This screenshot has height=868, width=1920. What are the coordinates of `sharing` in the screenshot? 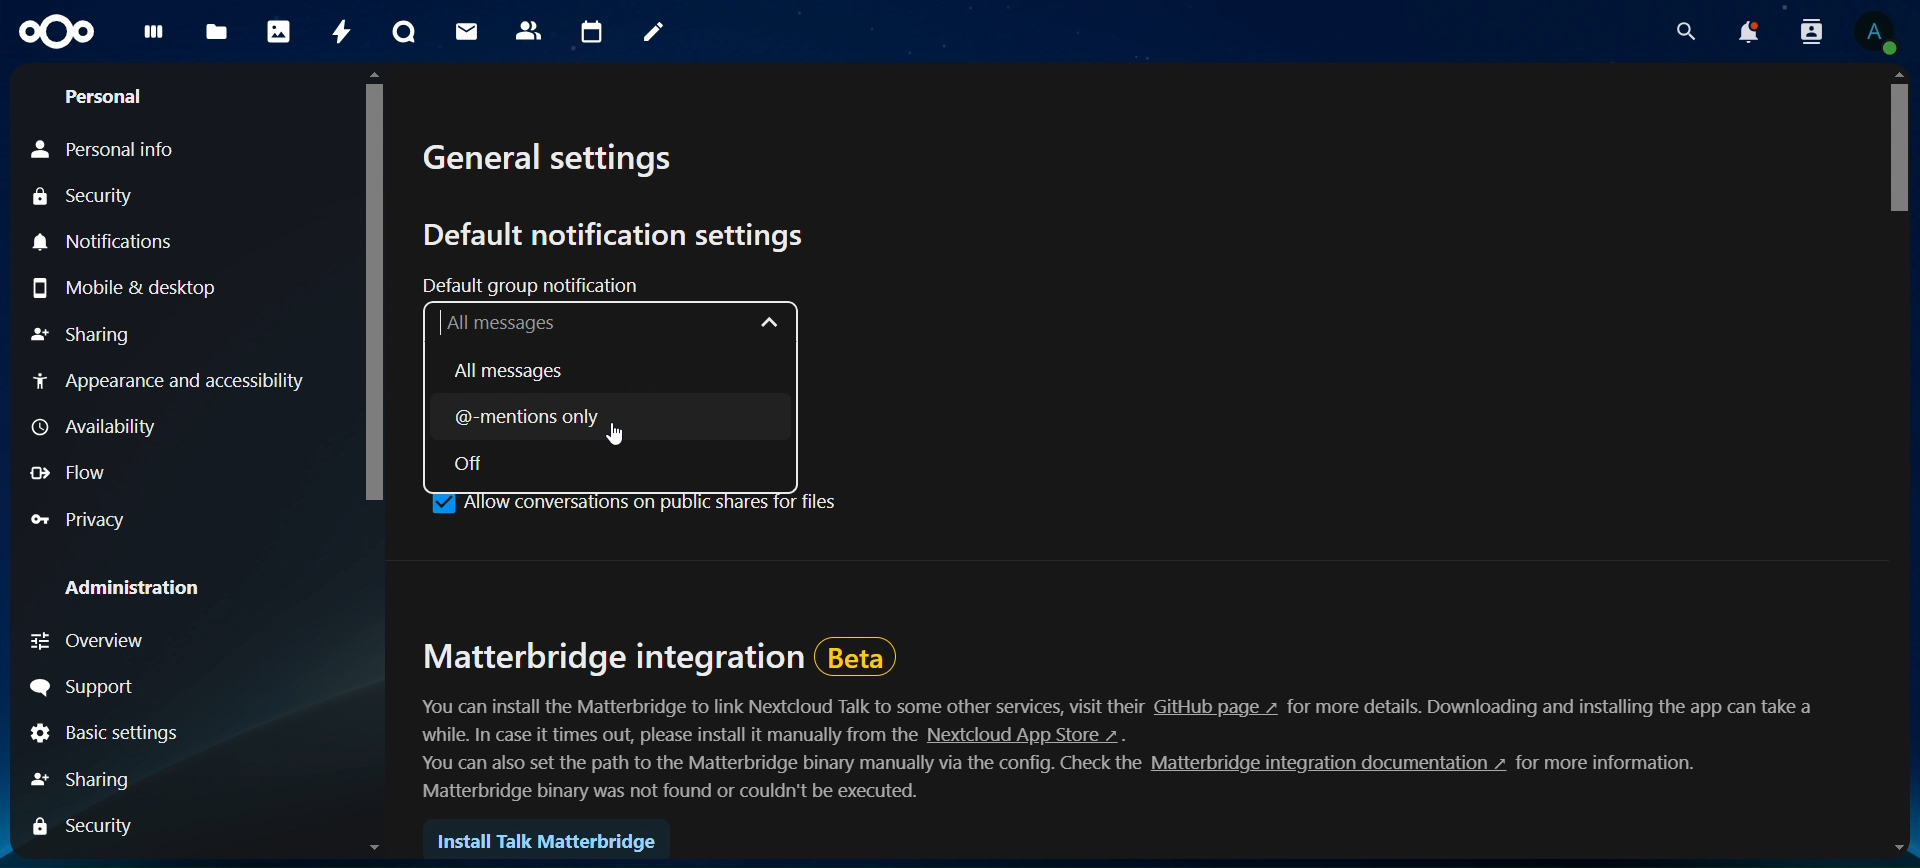 It's located at (92, 779).